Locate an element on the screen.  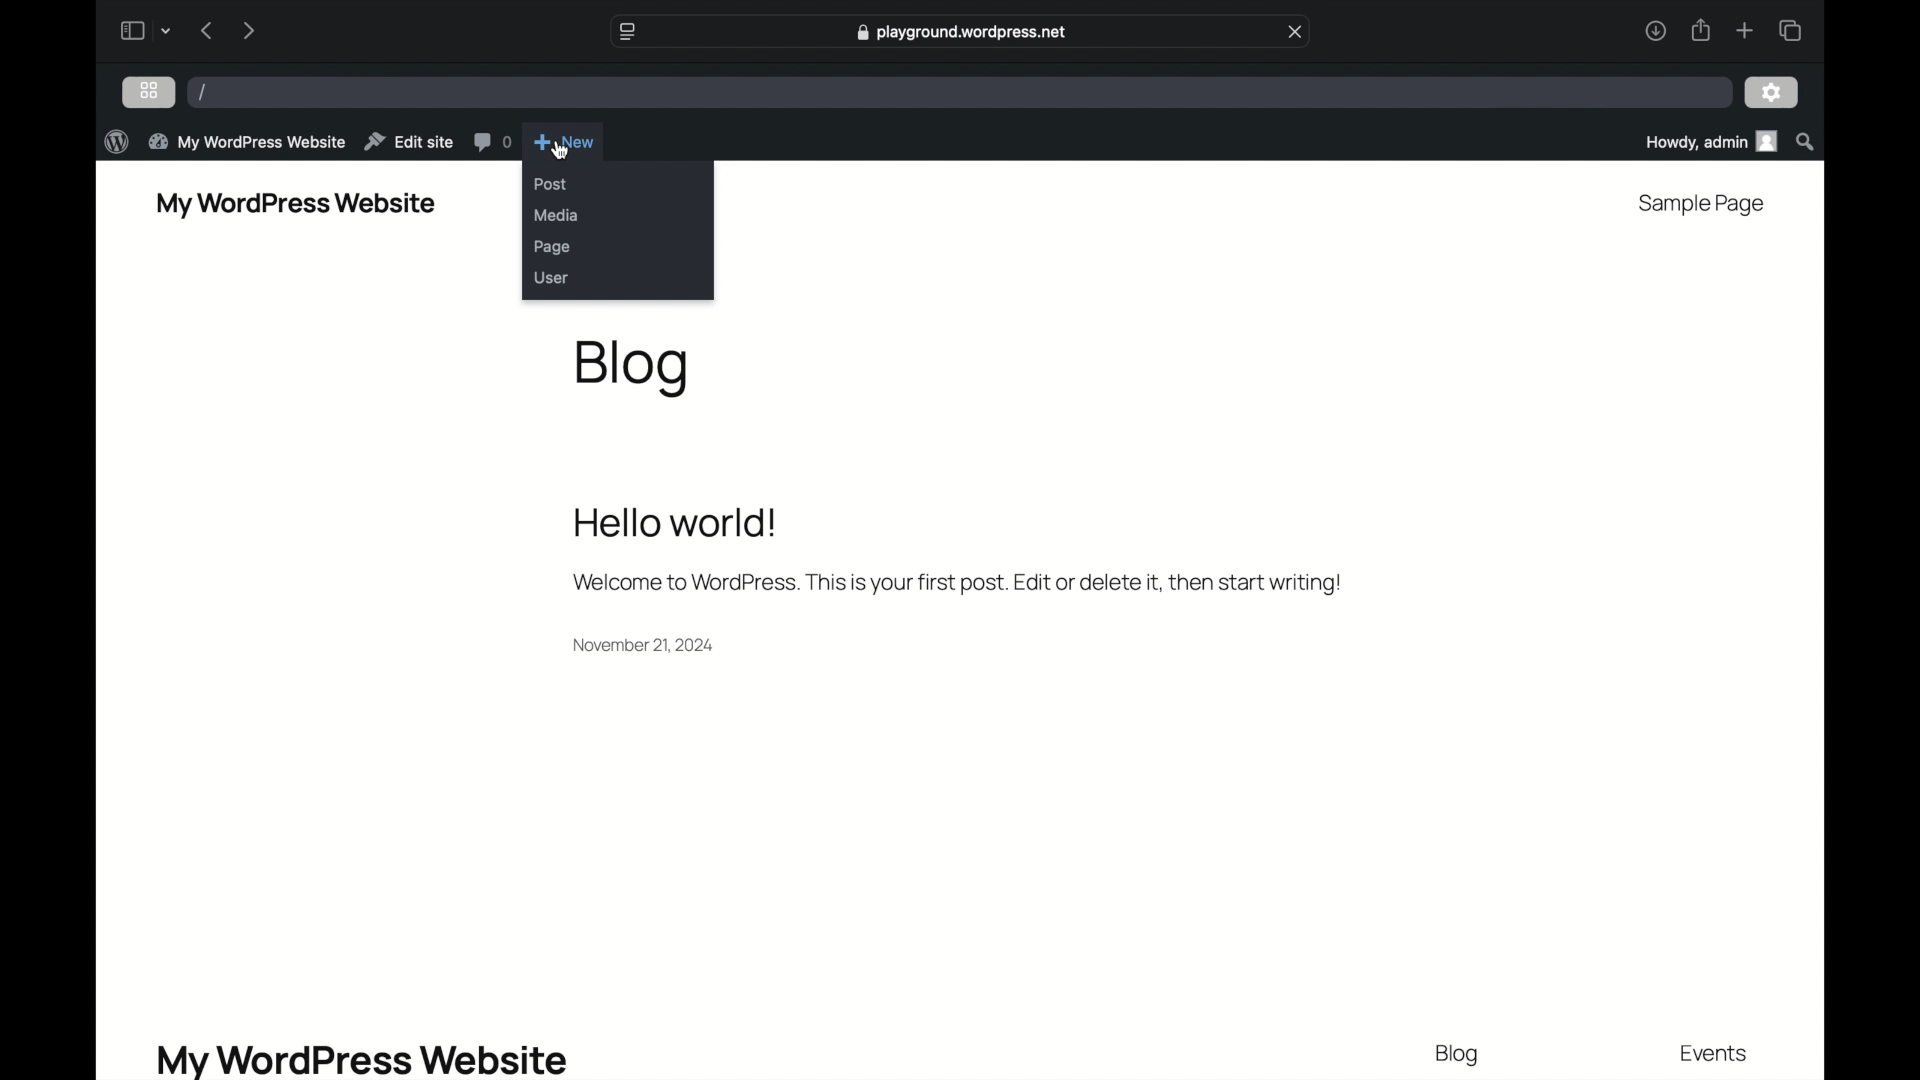
sidebar is located at coordinates (131, 30).